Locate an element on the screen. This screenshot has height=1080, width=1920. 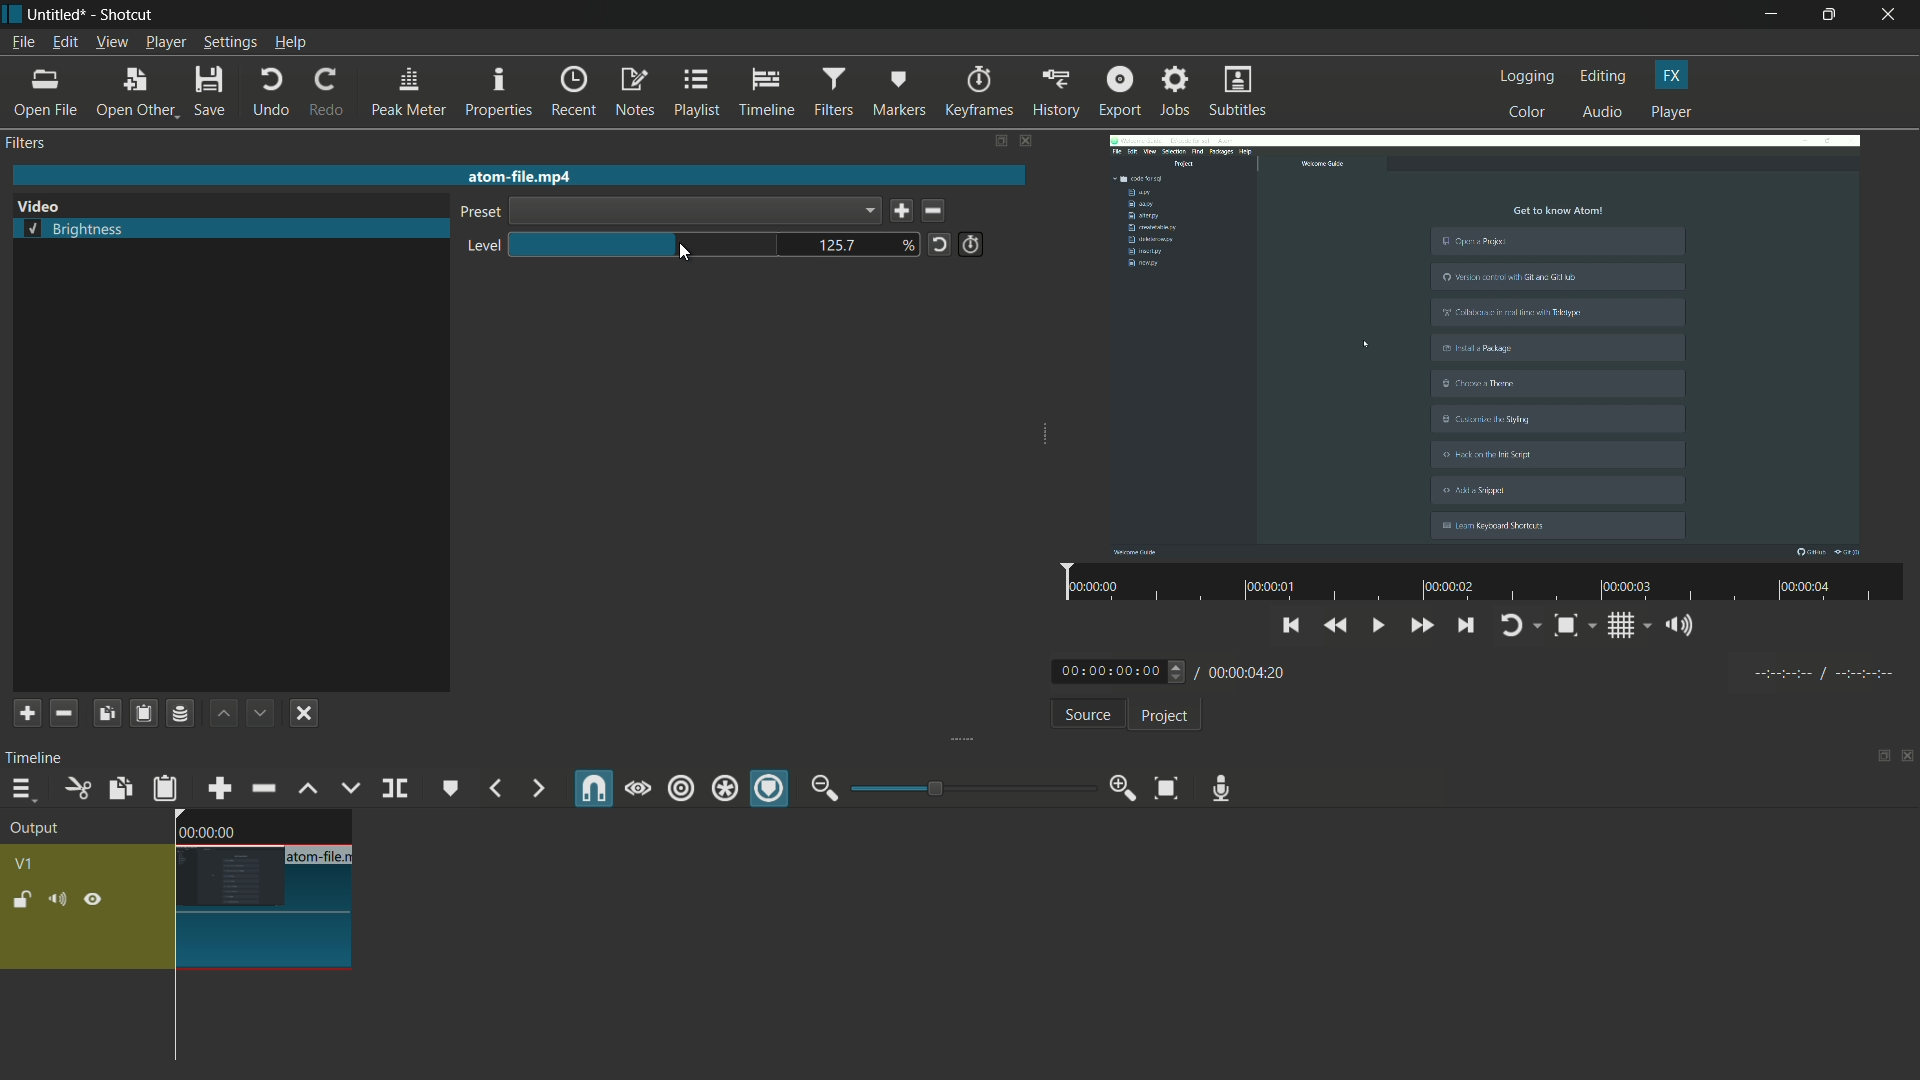
close panel is located at coordinates (1908, 758).